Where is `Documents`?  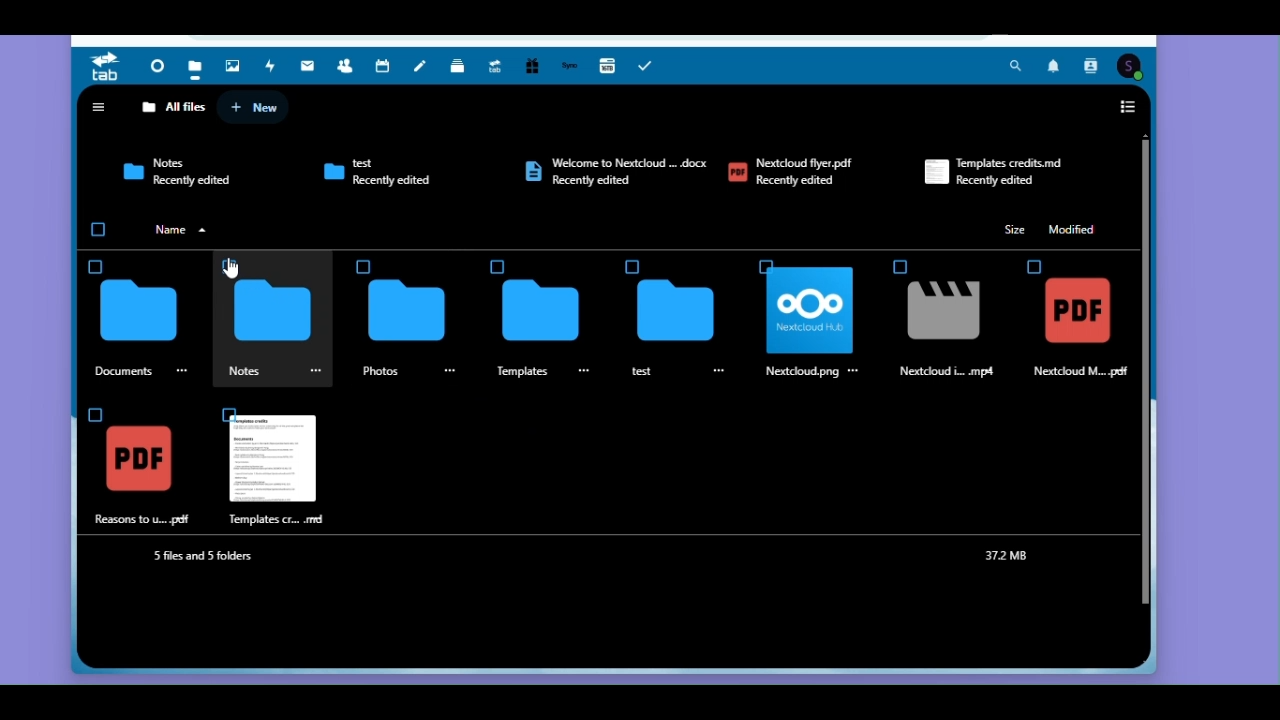
Documents is located at coordinates (124, 370).